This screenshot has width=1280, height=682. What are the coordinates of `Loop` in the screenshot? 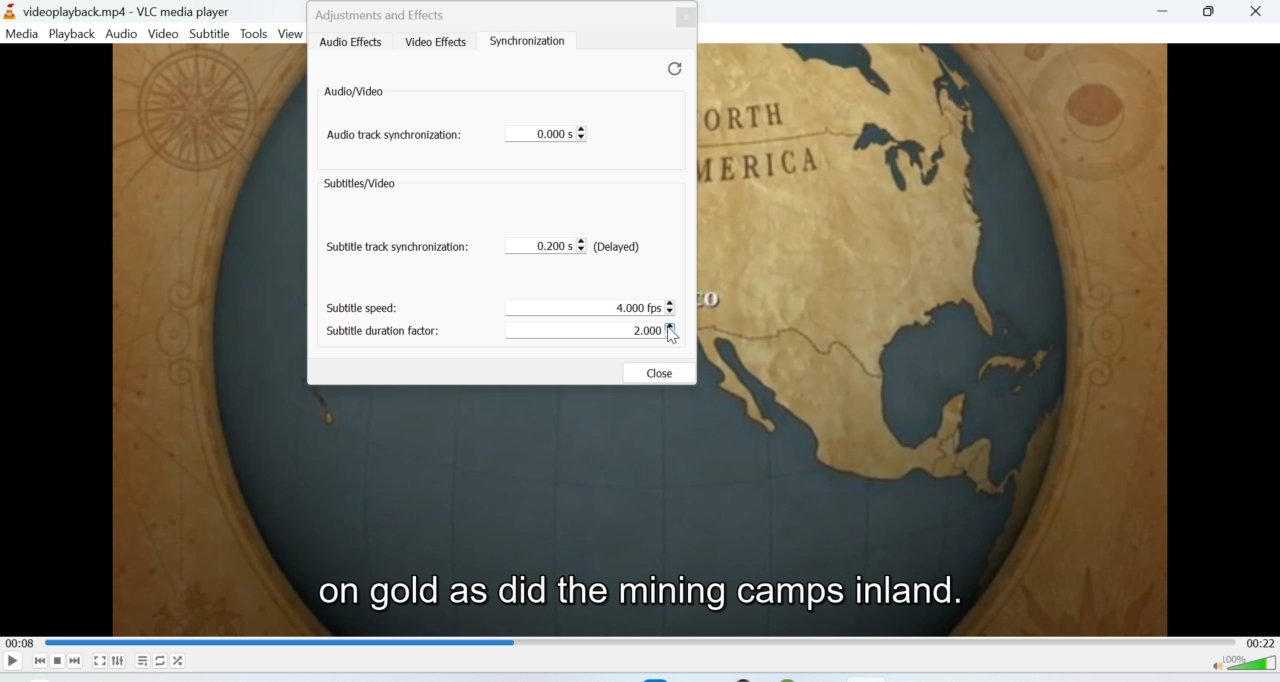 It's located at (158, 660).